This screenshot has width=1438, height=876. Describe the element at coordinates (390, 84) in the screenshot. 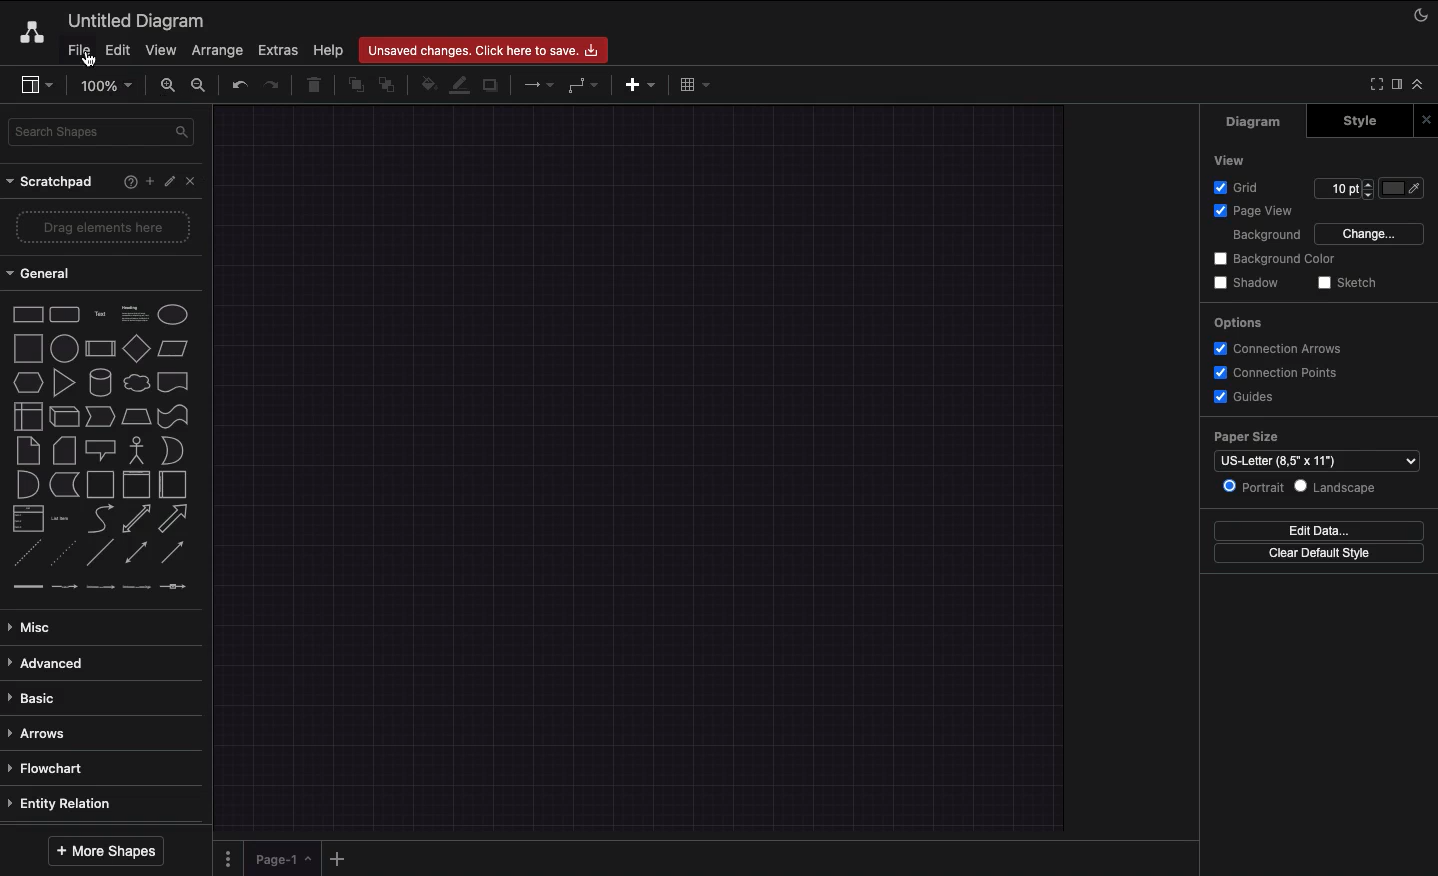

I see `To back` at that location.